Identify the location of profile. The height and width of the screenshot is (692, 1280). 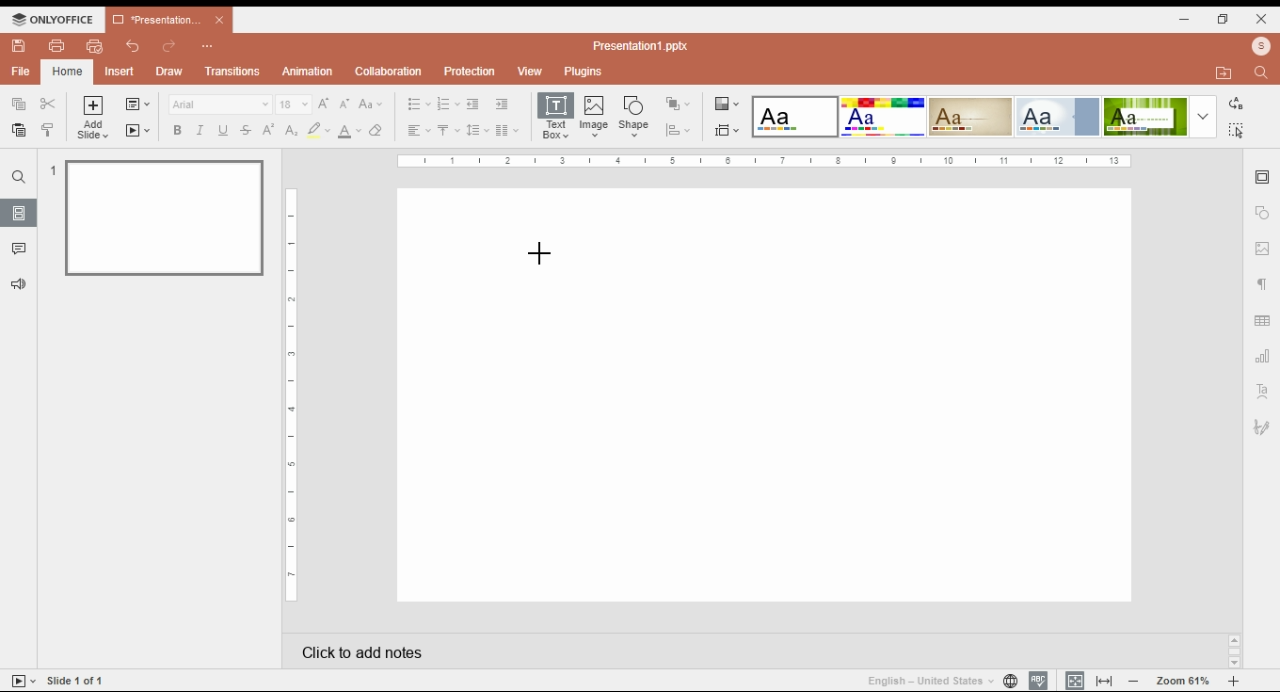
(1260, 46).